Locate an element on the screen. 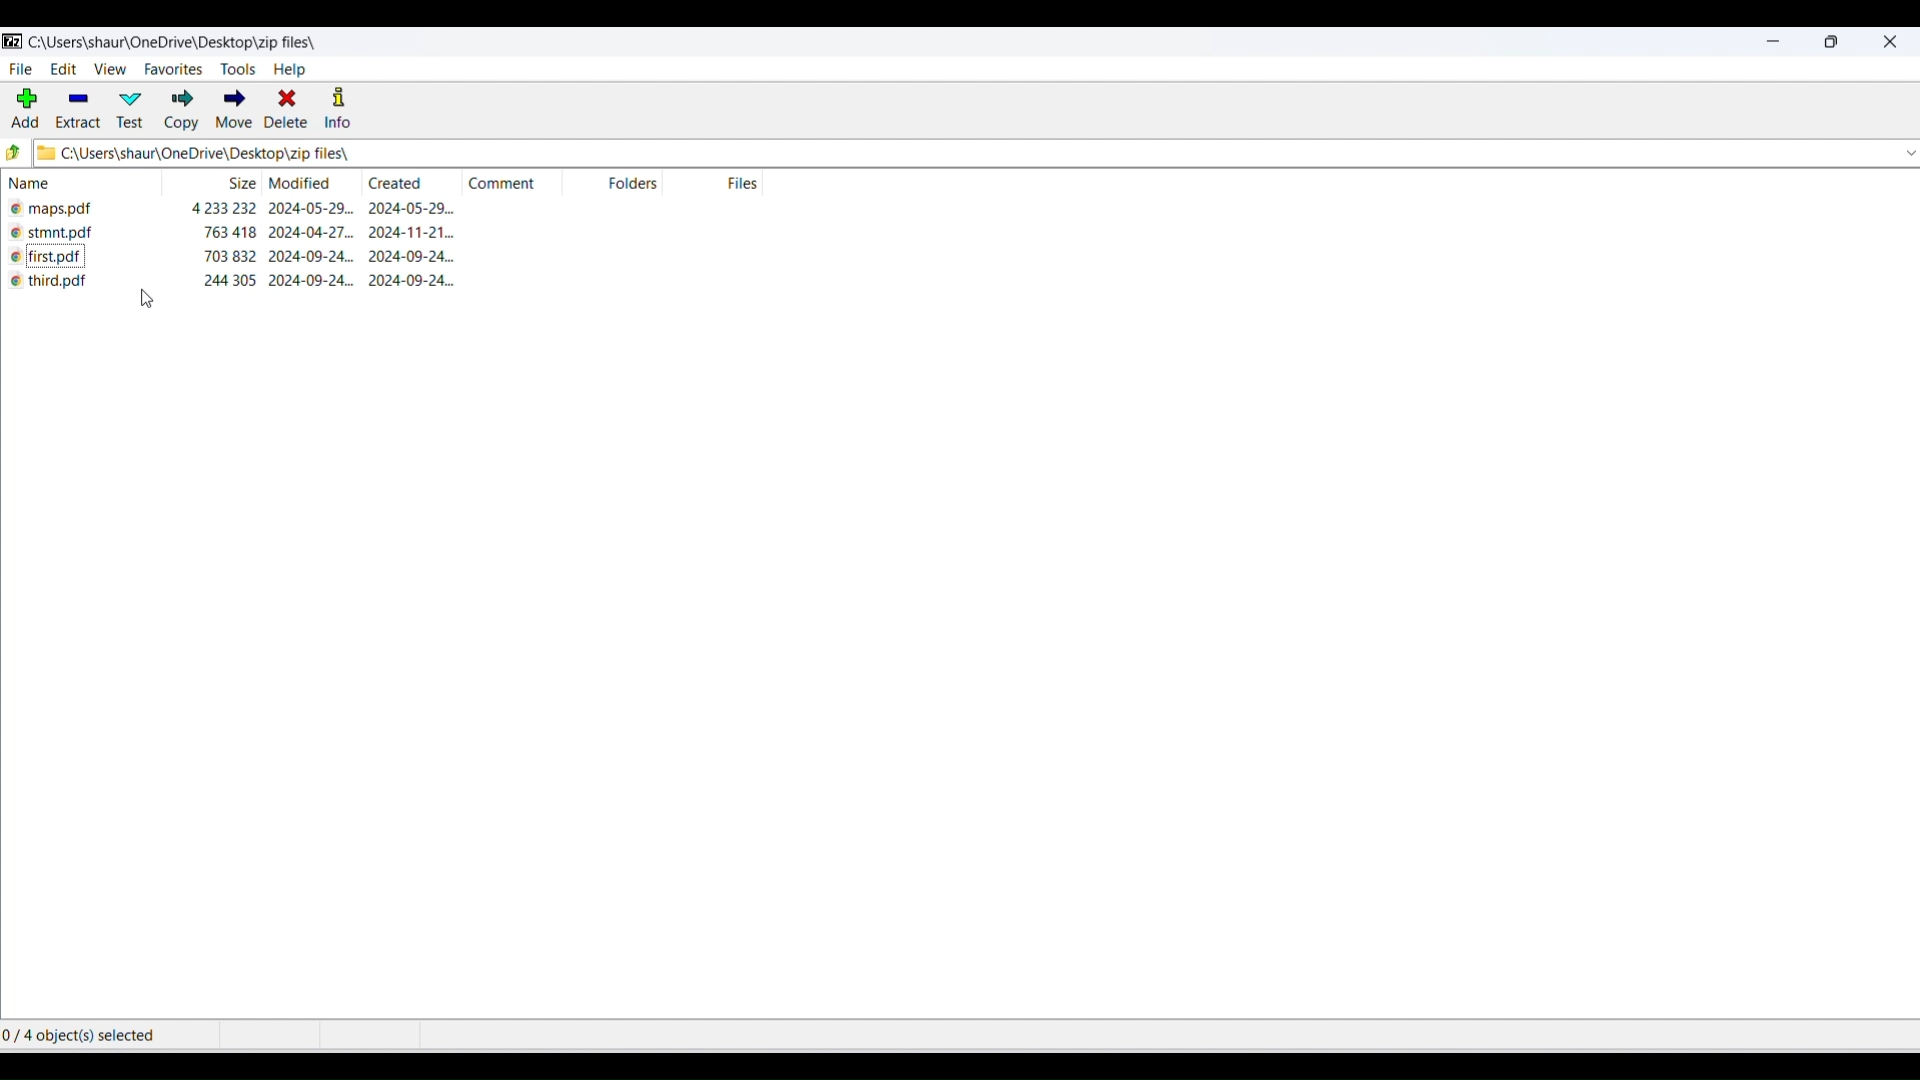 The height and width of the screenshot is (1080, 1920). edit is located at coordinates (62, 69).